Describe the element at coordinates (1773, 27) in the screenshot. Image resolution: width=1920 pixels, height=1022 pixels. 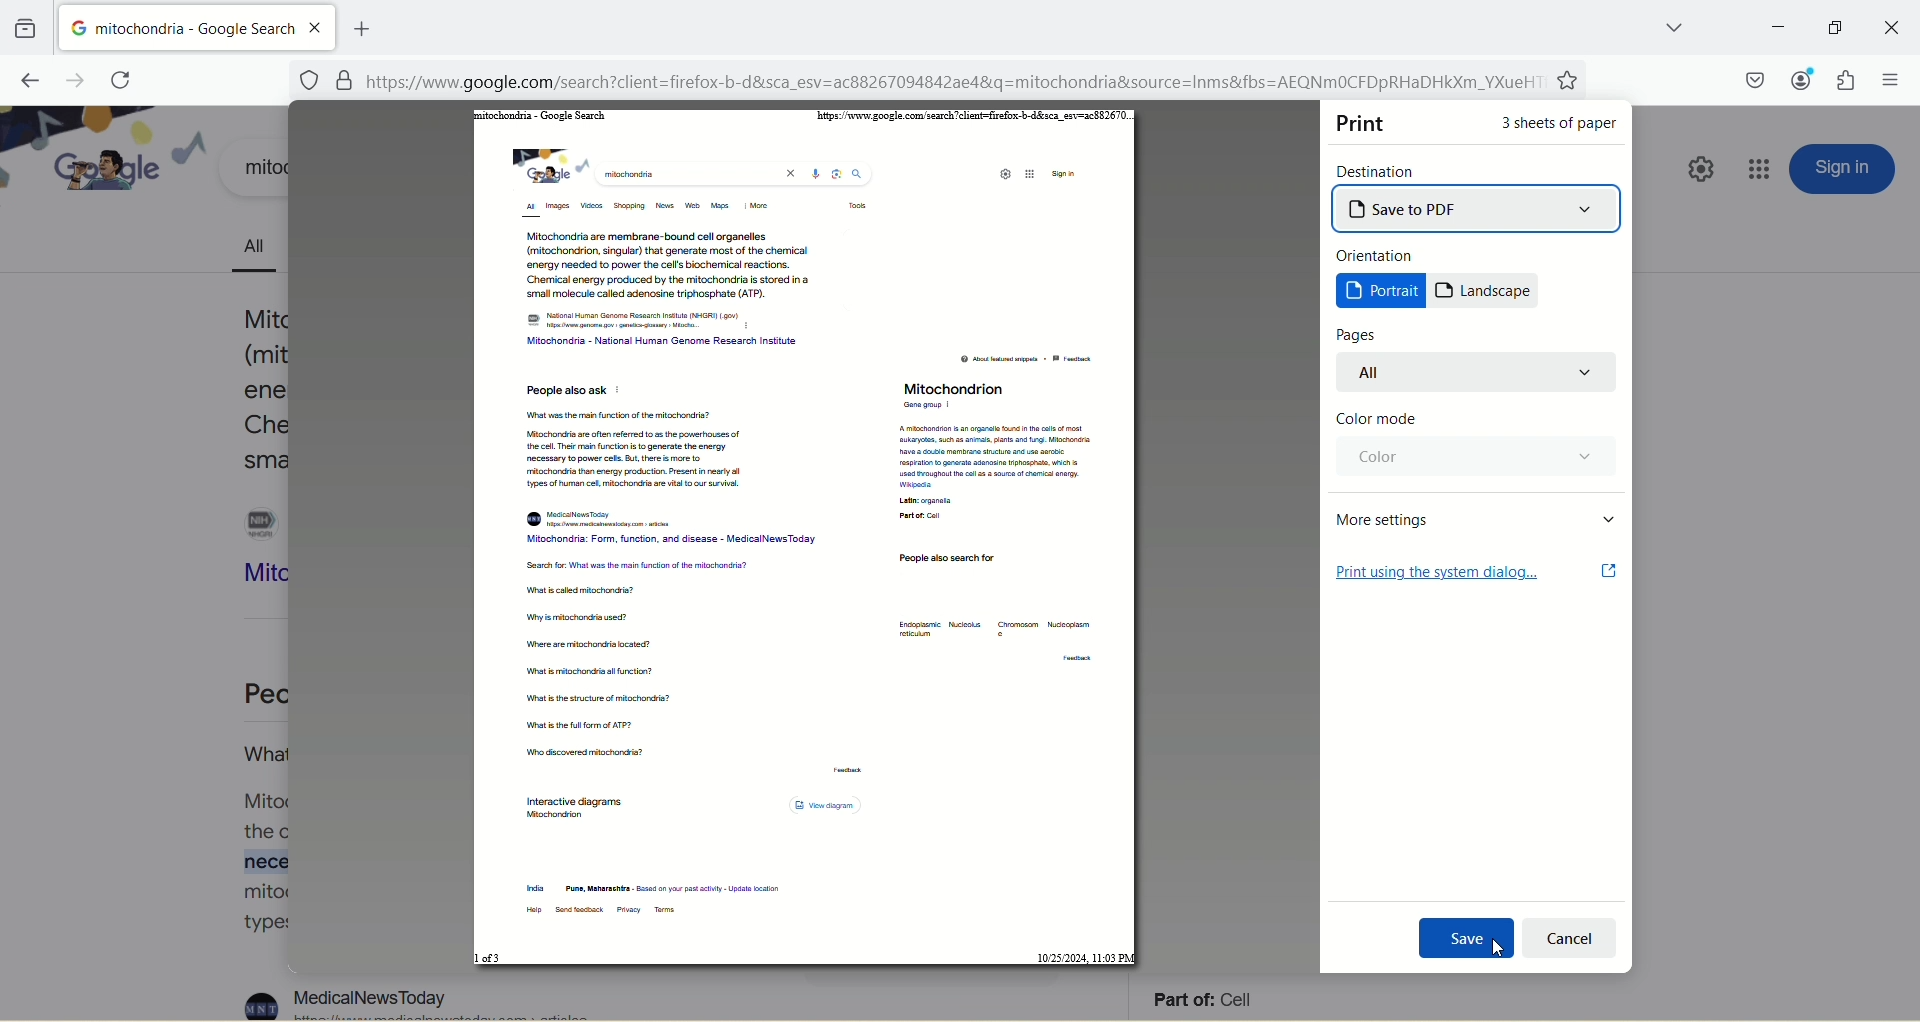
I see `minimize` at that location.